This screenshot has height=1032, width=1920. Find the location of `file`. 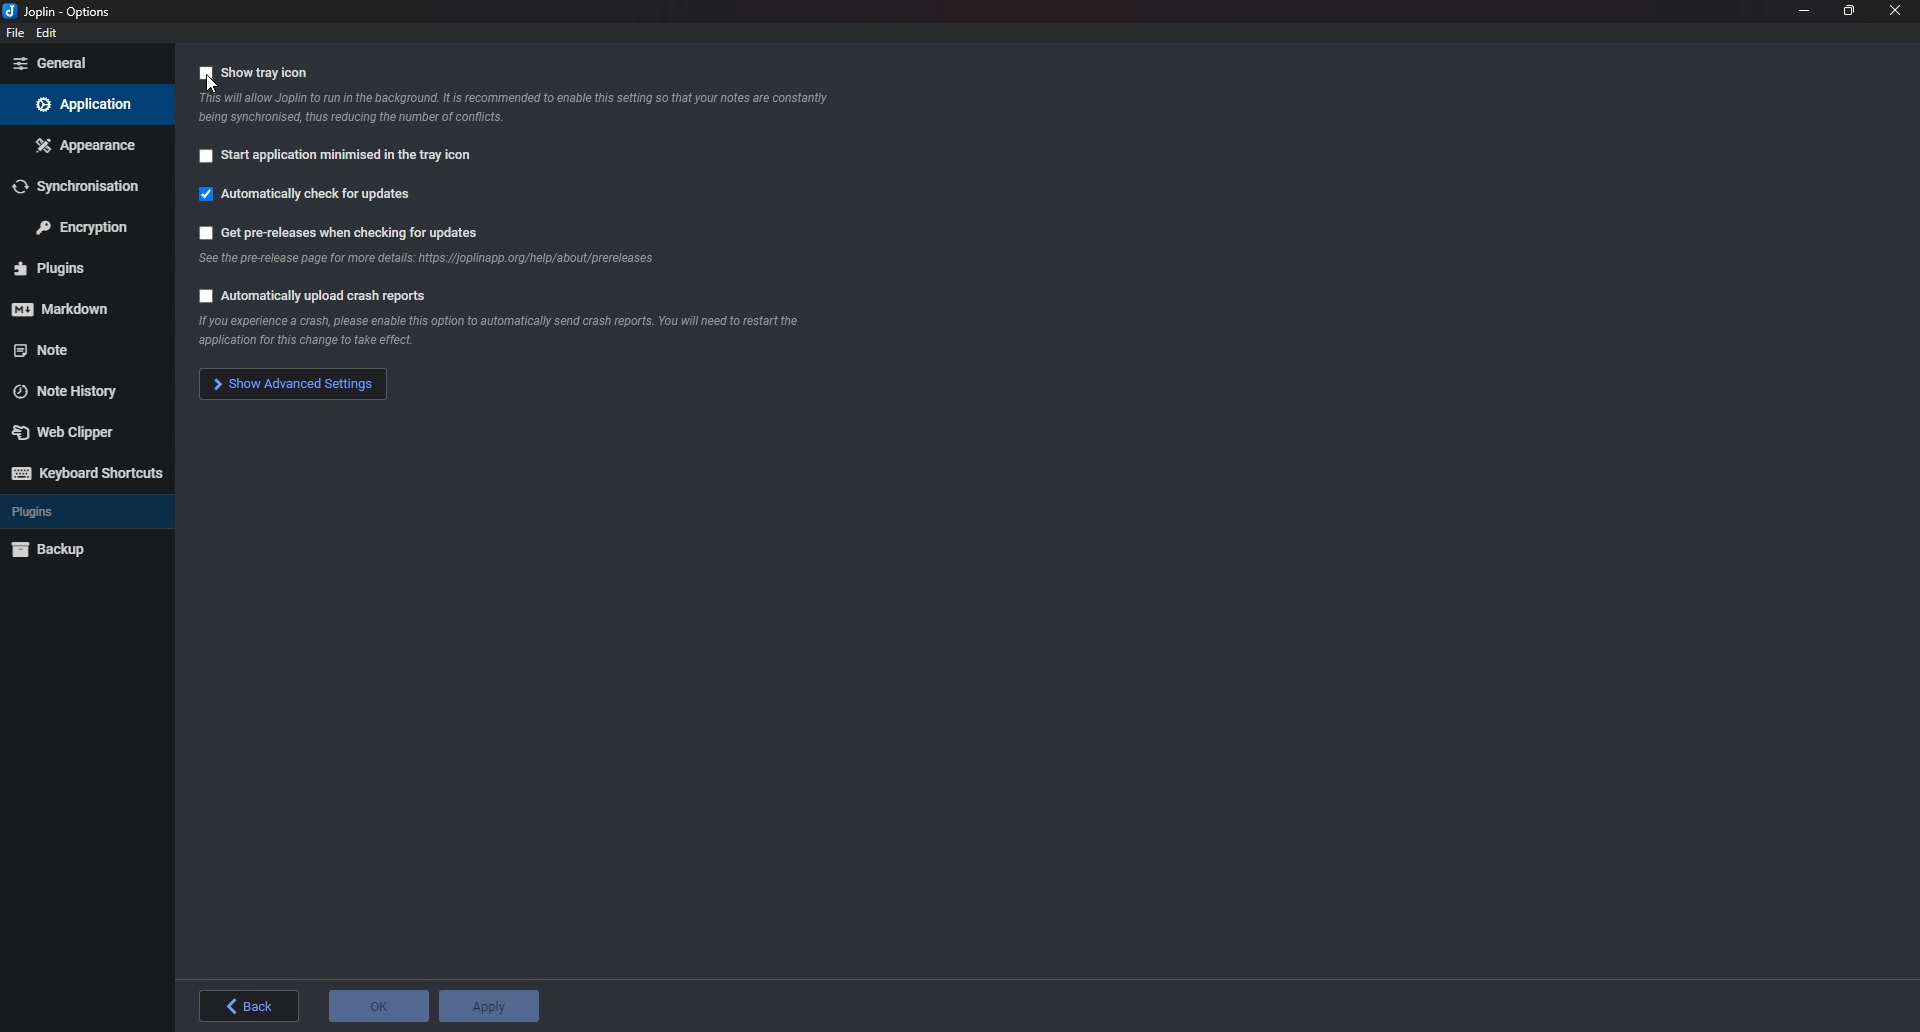

file is located at coordinates (13, 34).